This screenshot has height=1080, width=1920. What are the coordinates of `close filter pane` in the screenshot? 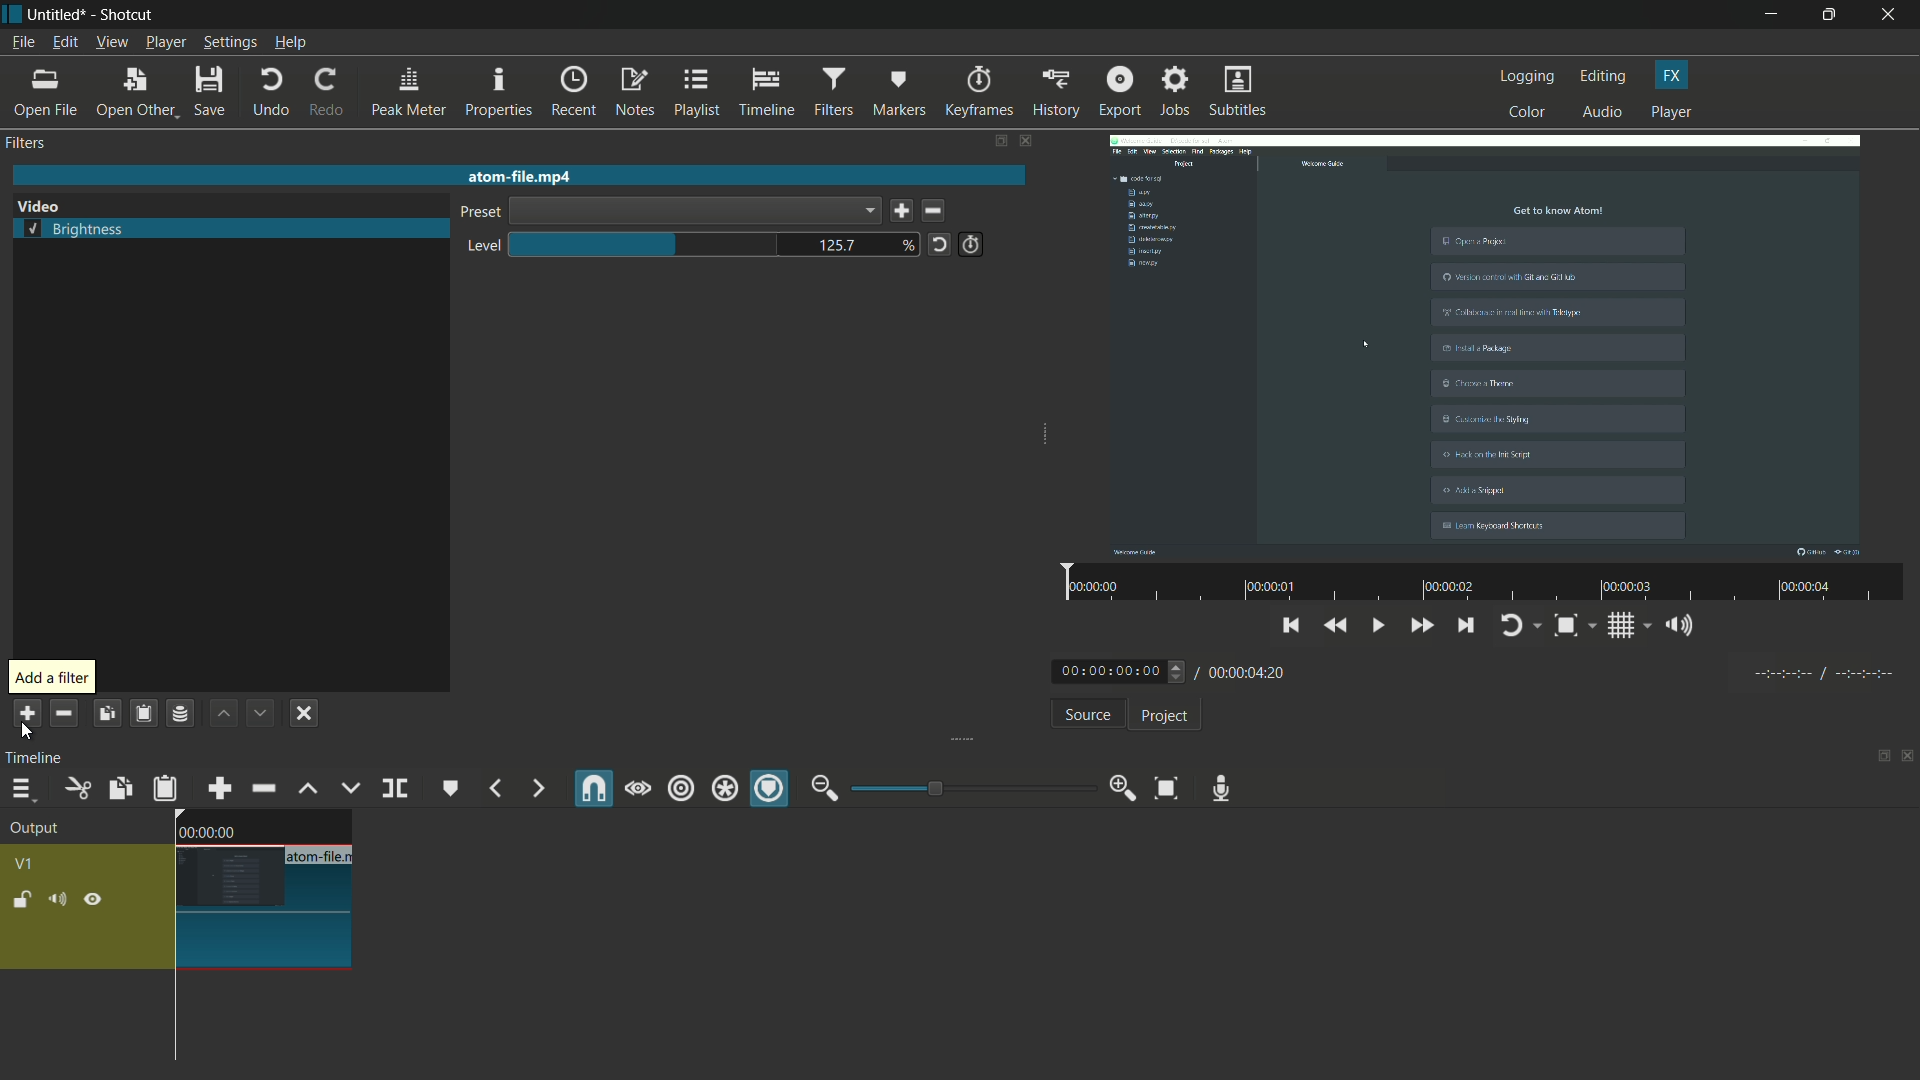 It's located at (1028, 143).